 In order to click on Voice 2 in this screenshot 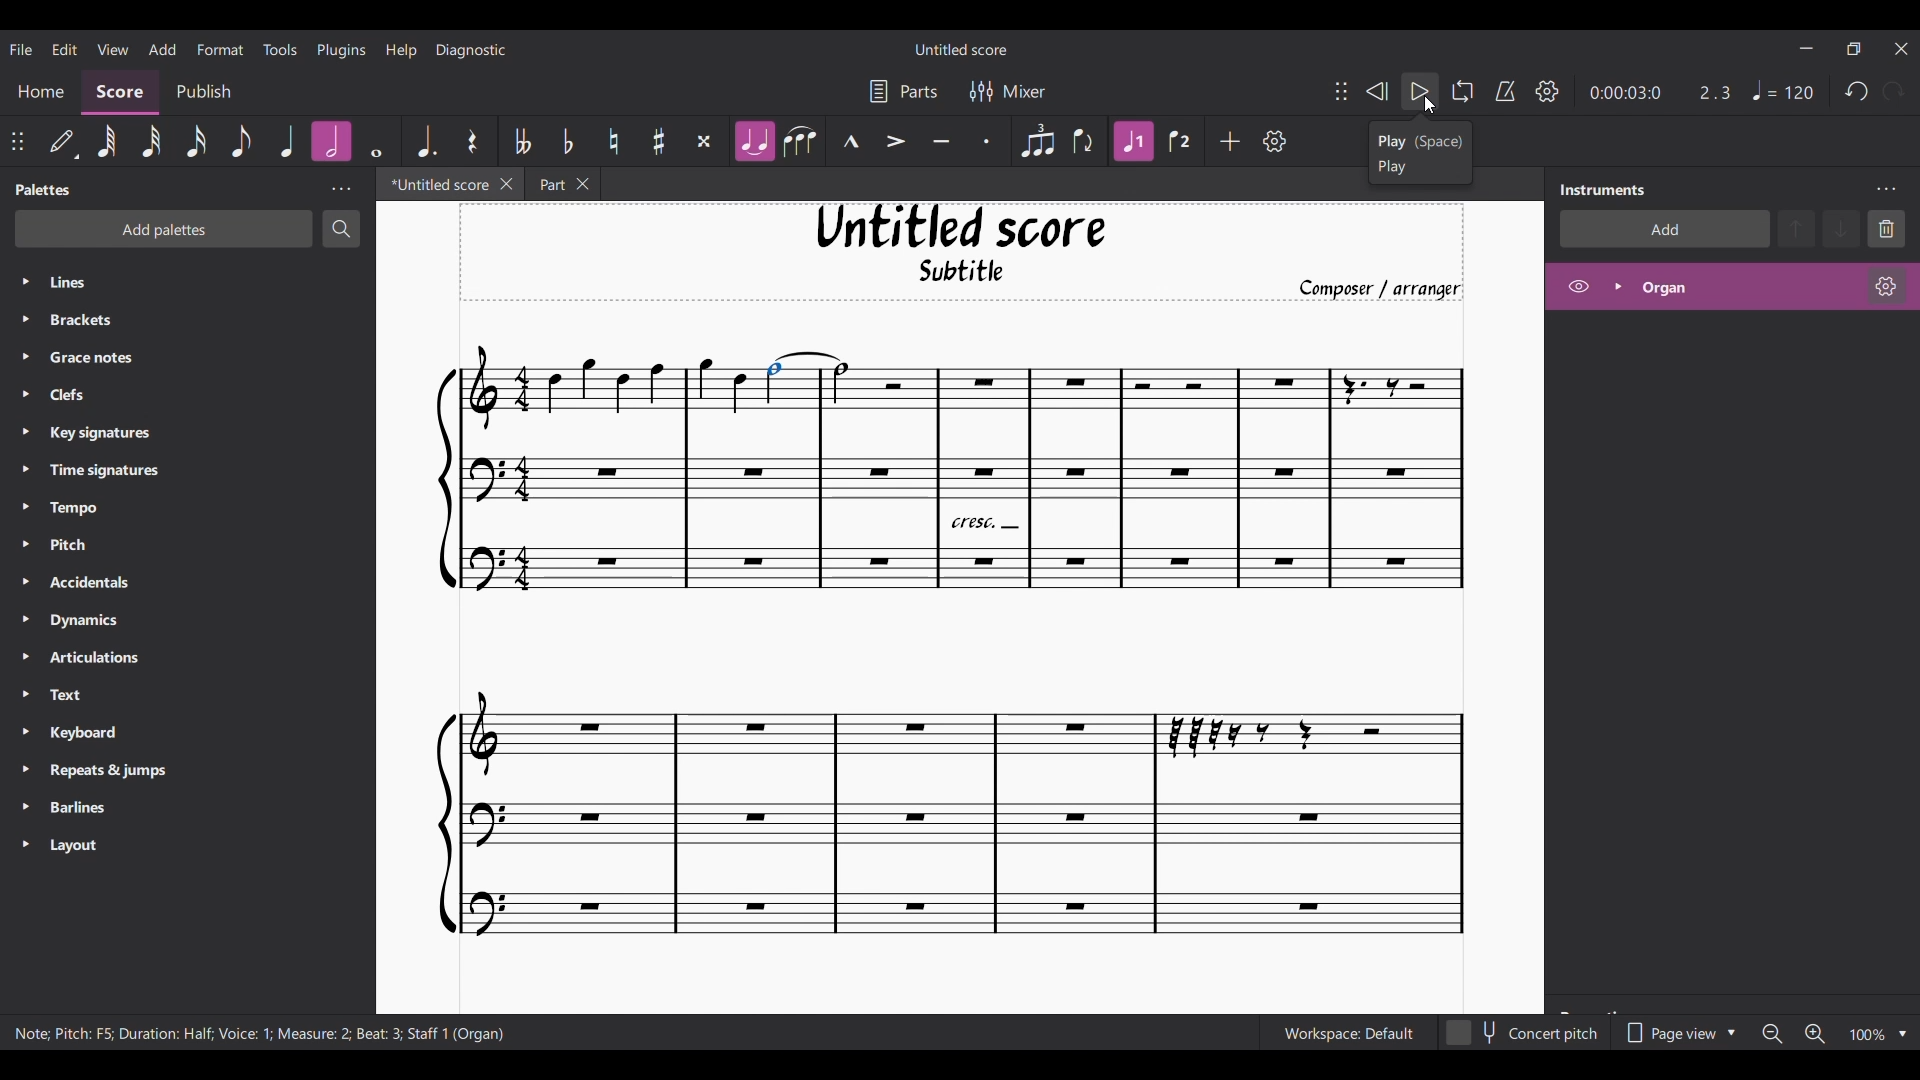, I will do `click(1180, 141)`.